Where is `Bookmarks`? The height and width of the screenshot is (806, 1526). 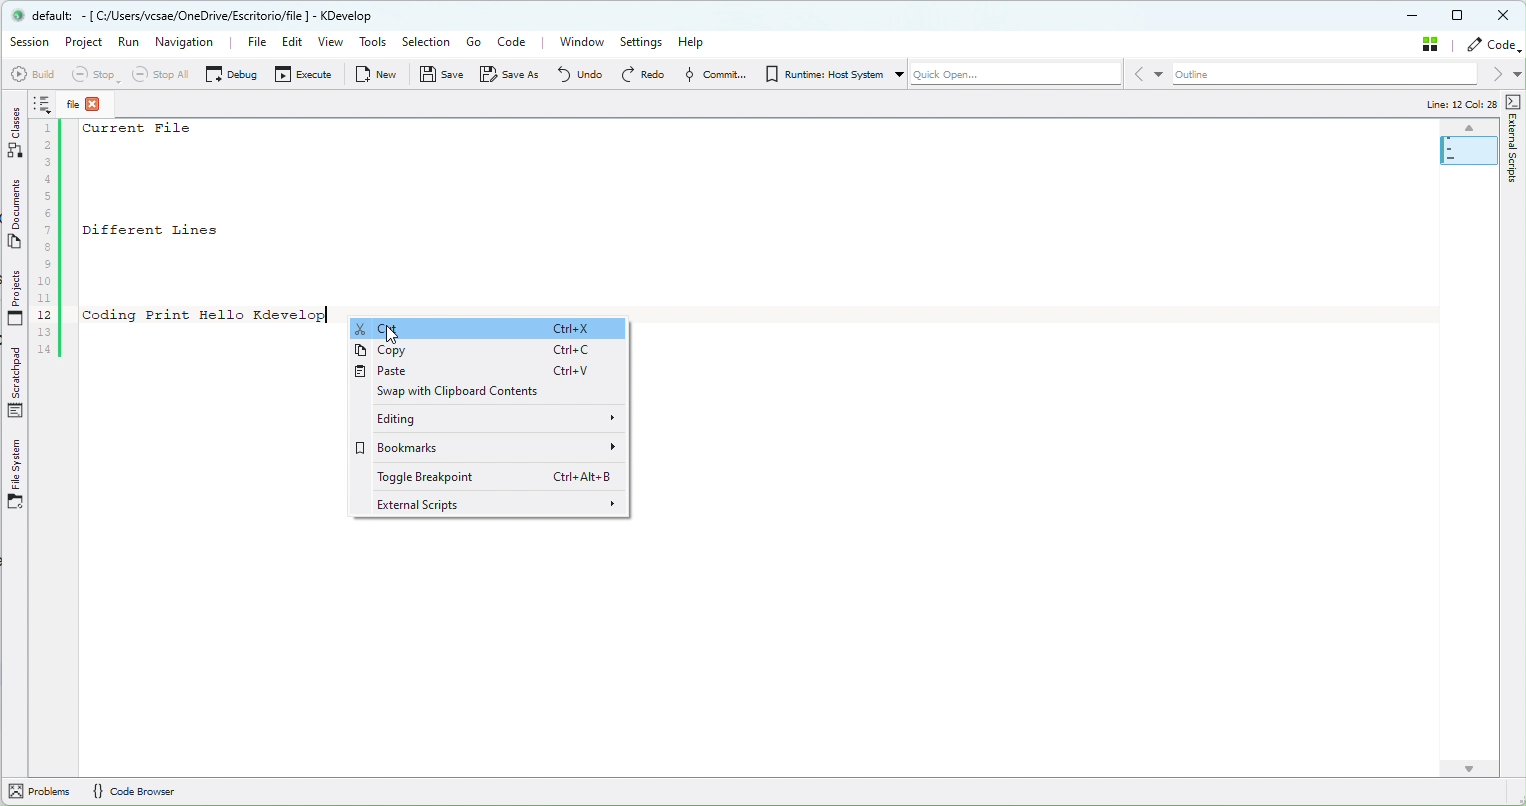
Bookmarks is located at coordinates (493, 448).